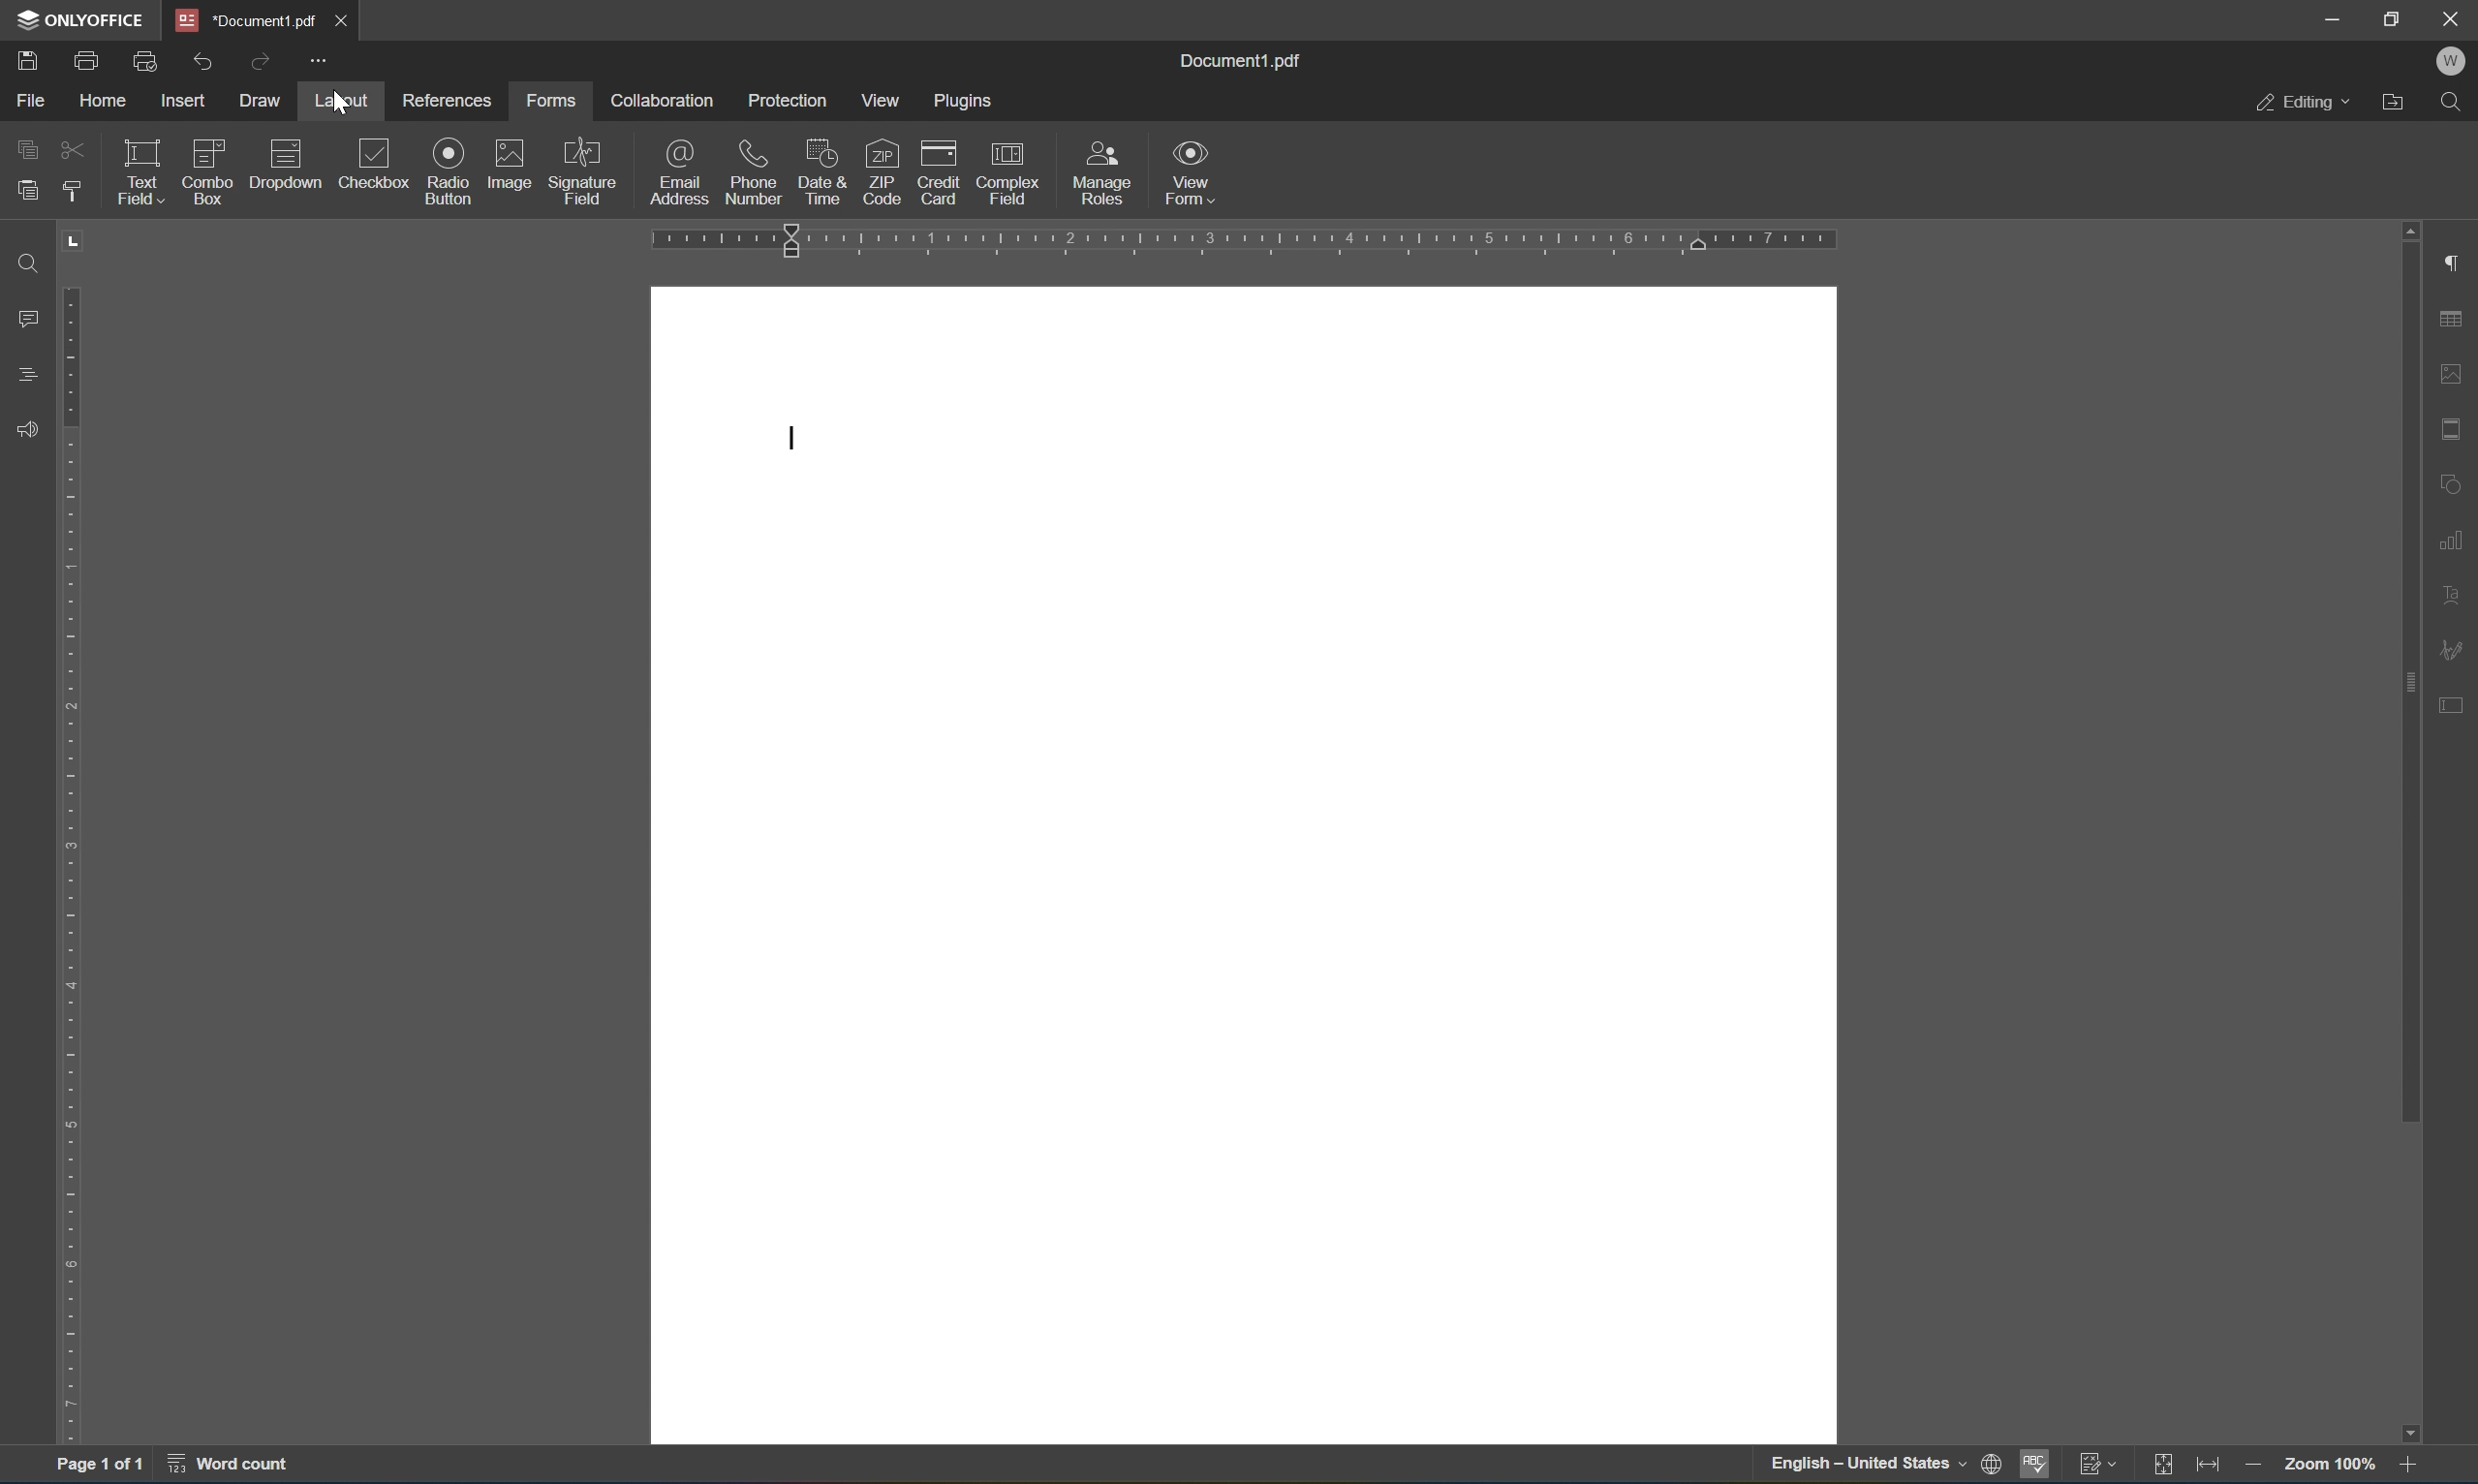 This screenshot has height=1484, width=2478. Describe the element at coordinates (1104, 173) in the screenshot. I see `manage rules` at that location.